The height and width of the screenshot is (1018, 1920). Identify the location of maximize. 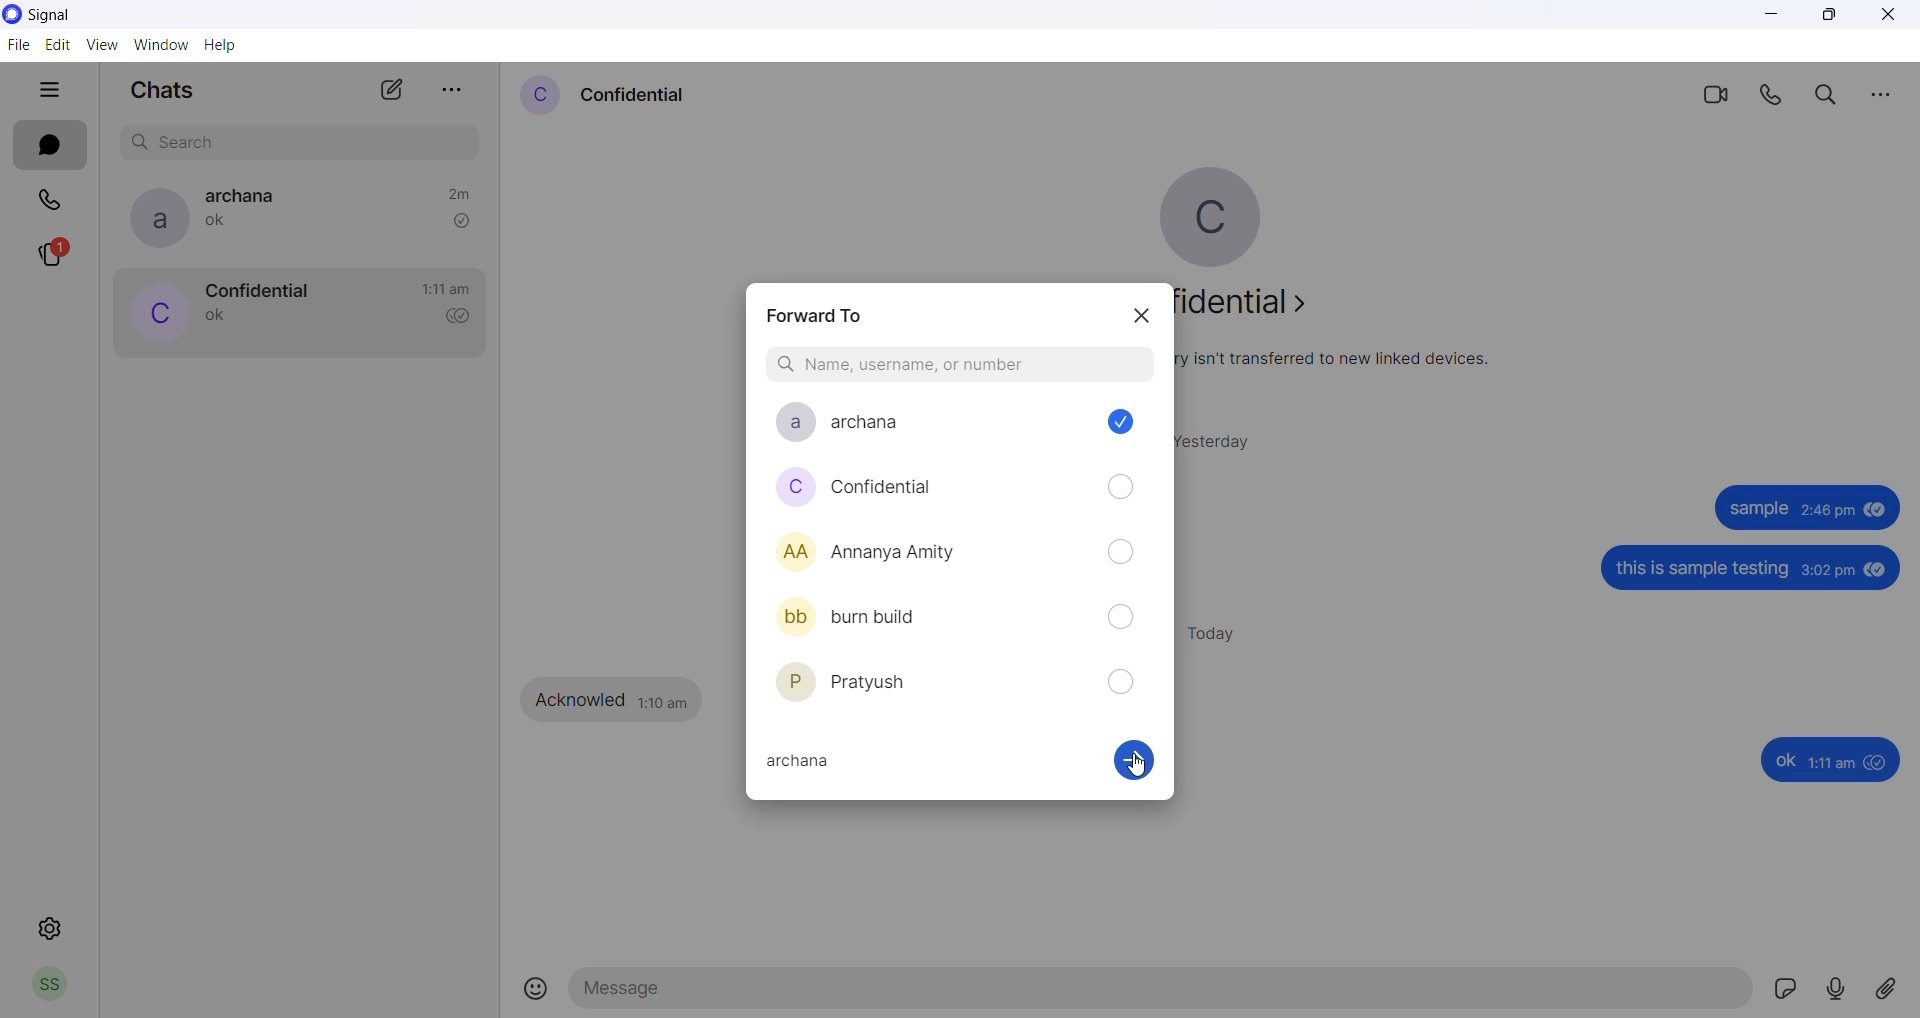
(1829, 18).